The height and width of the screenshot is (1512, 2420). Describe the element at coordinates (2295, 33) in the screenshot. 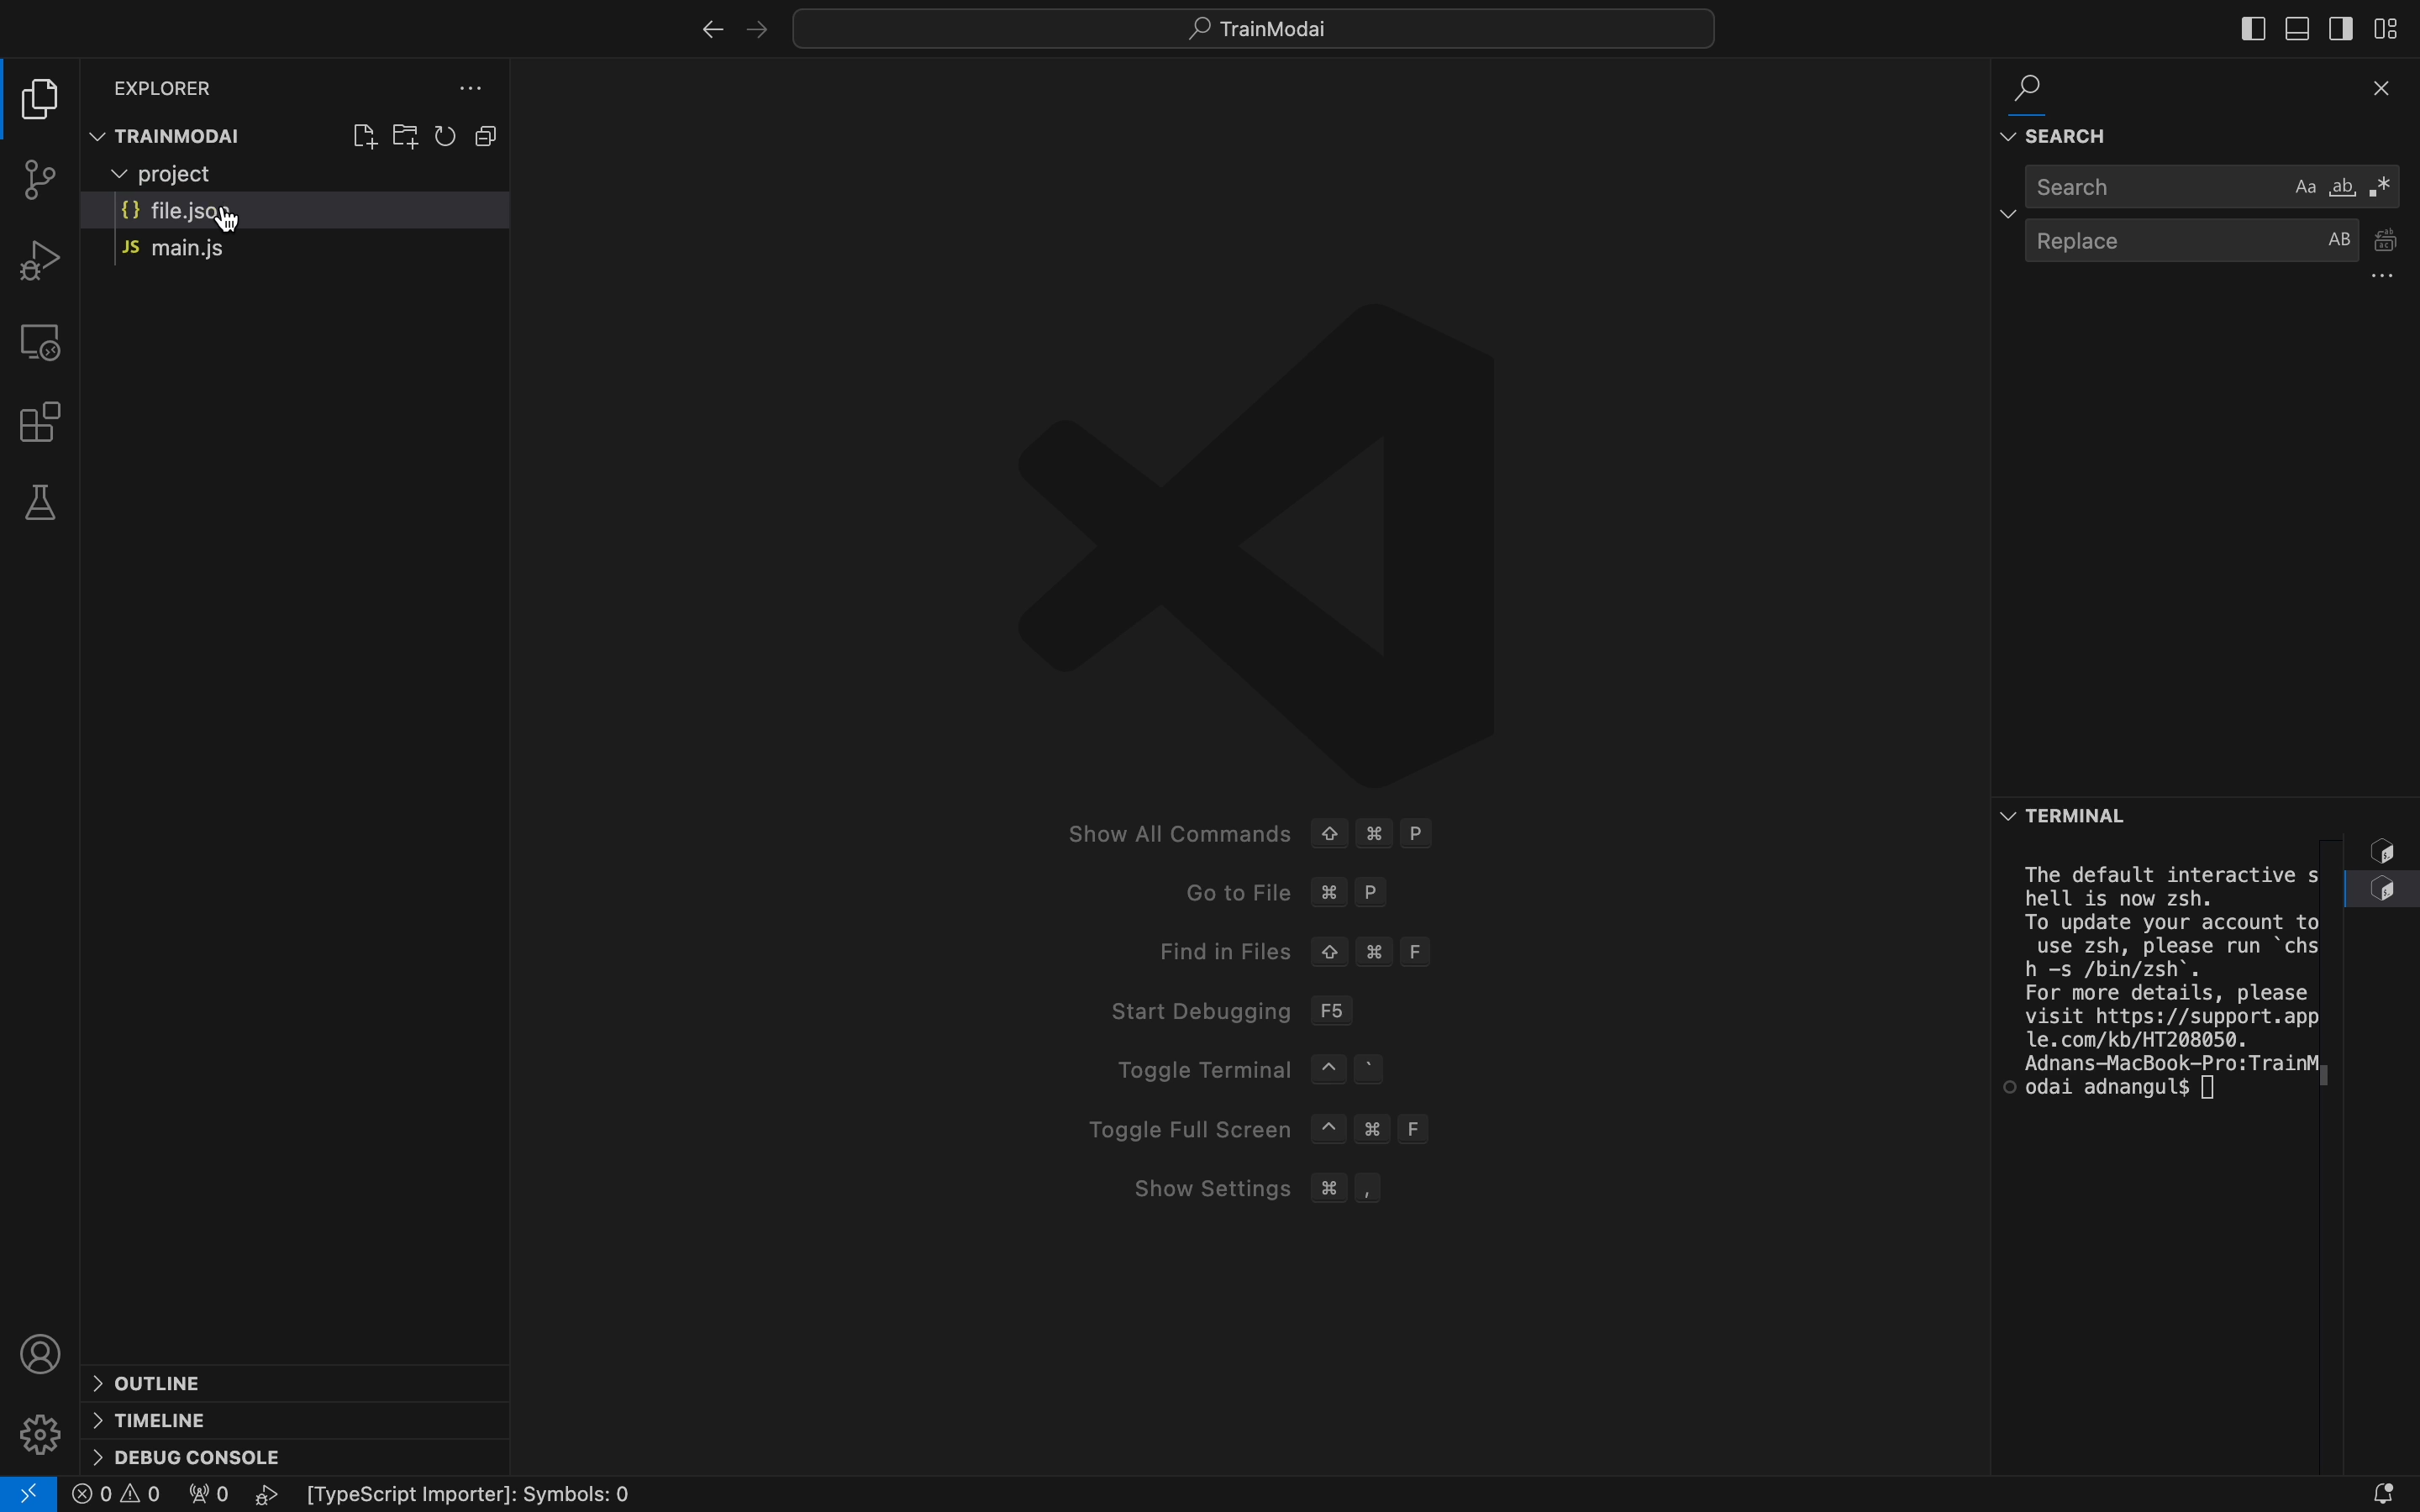

I see `toggle primary bar` at that location.